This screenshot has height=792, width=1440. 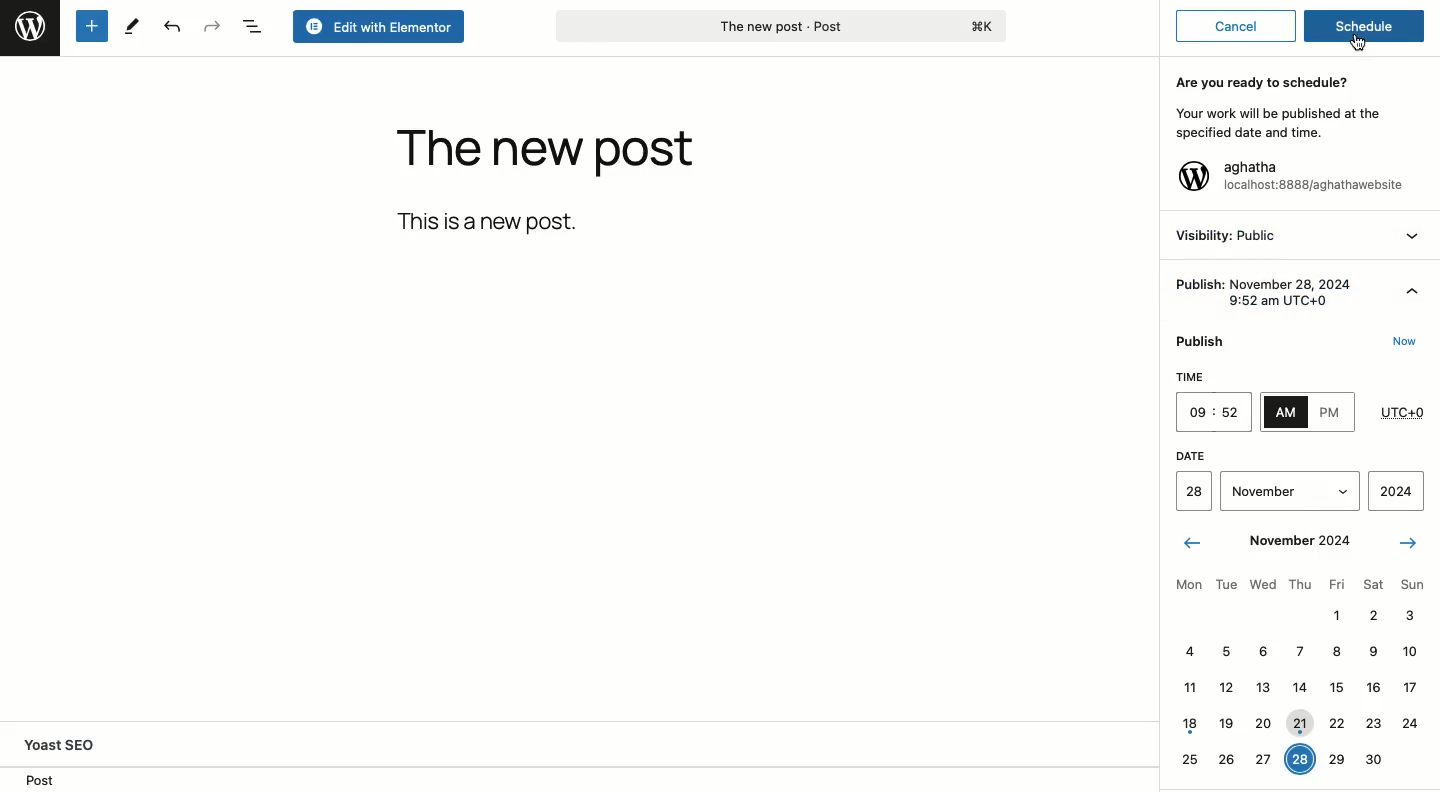 What do you see at coordinates (1206, 337) in the screenshot?
I see `Publish` at bounding box center [1206, 337].